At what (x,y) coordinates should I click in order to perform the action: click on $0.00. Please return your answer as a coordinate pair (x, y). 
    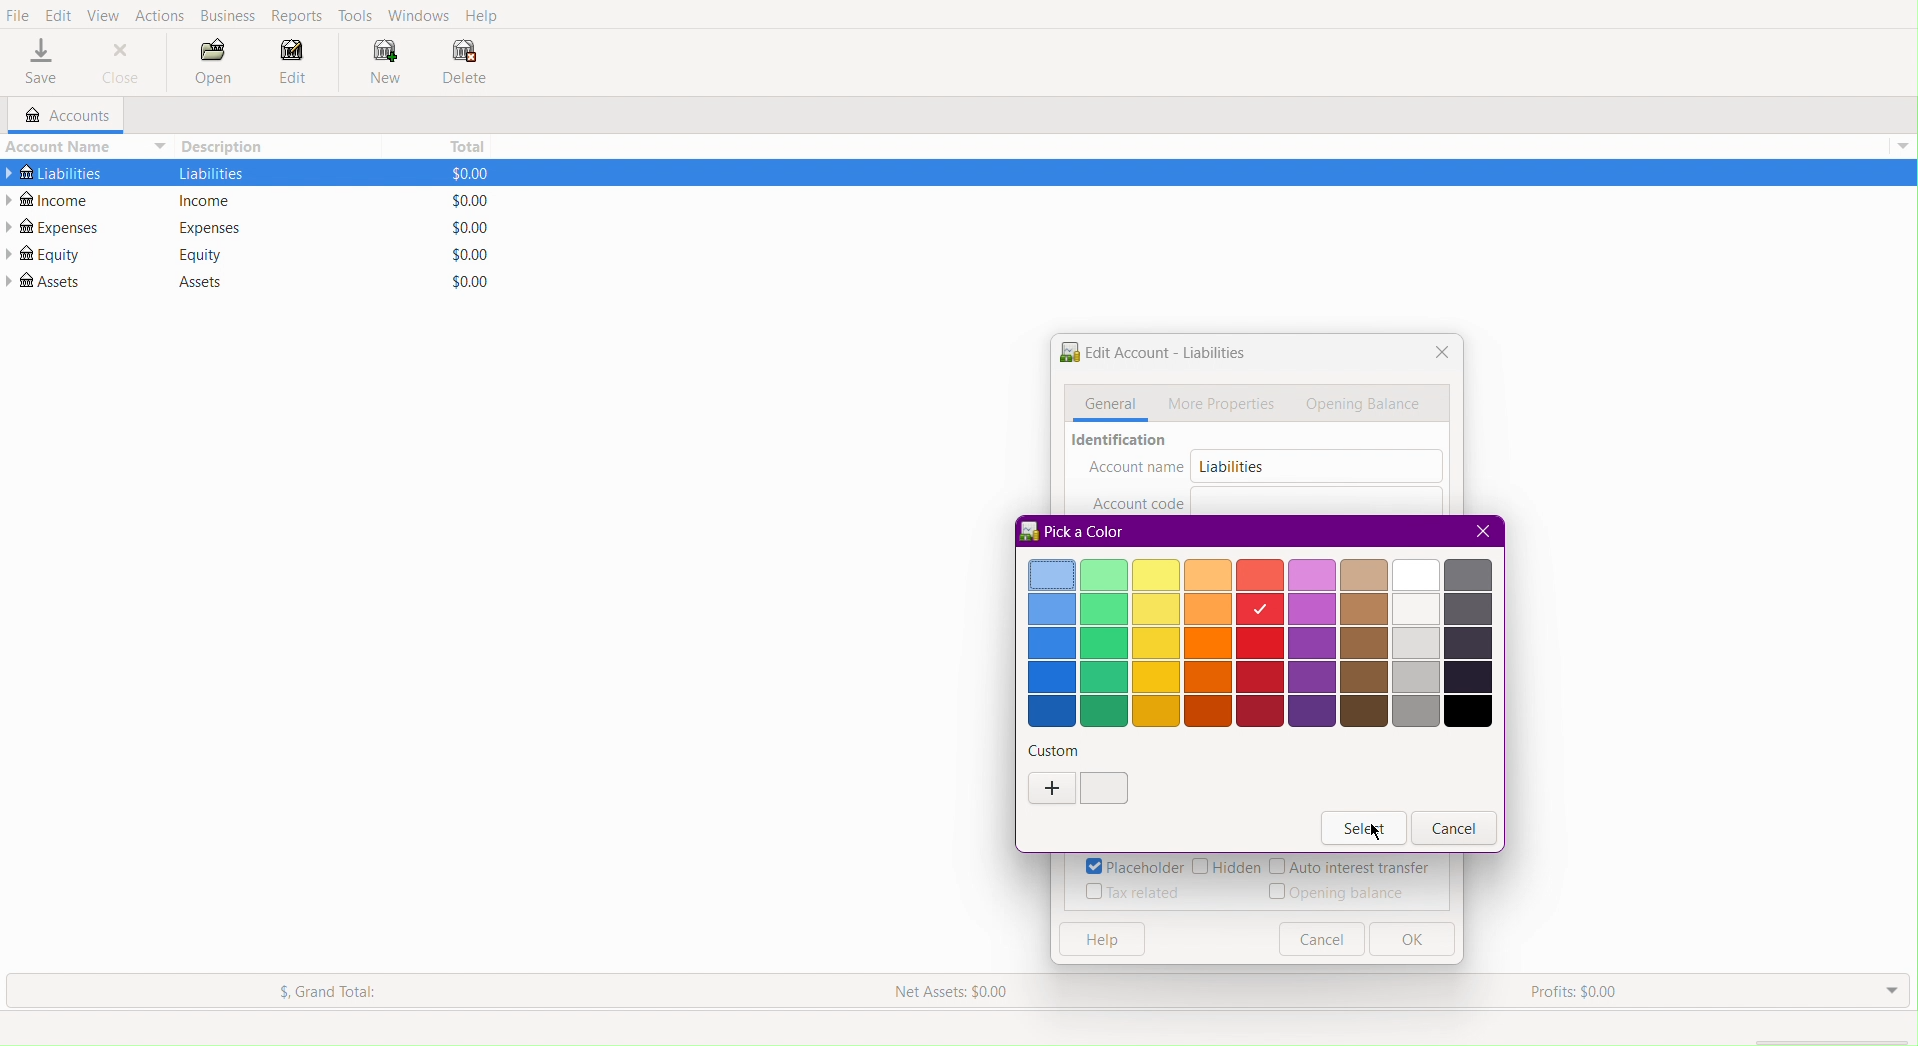
    Looking at the image, I should click on (464, 254).